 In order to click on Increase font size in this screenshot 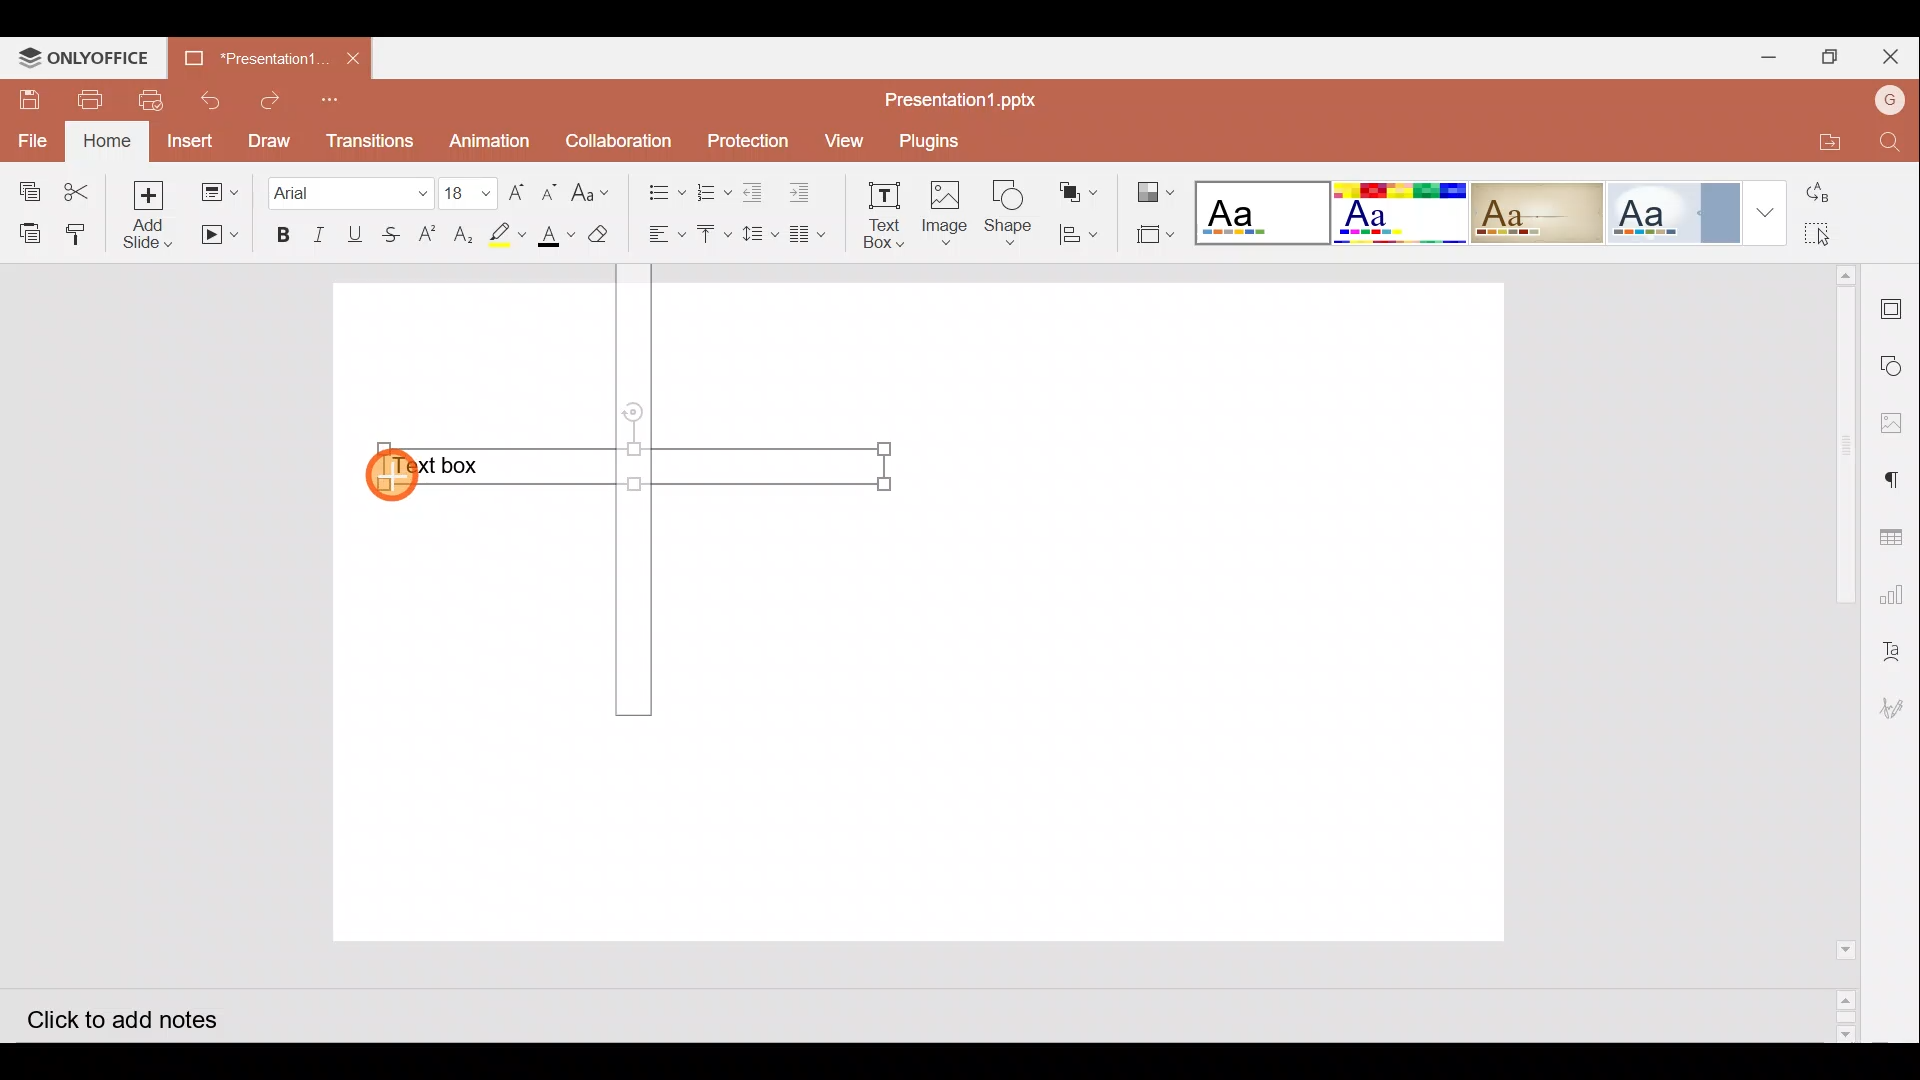, I will do `click(519, 190)`.